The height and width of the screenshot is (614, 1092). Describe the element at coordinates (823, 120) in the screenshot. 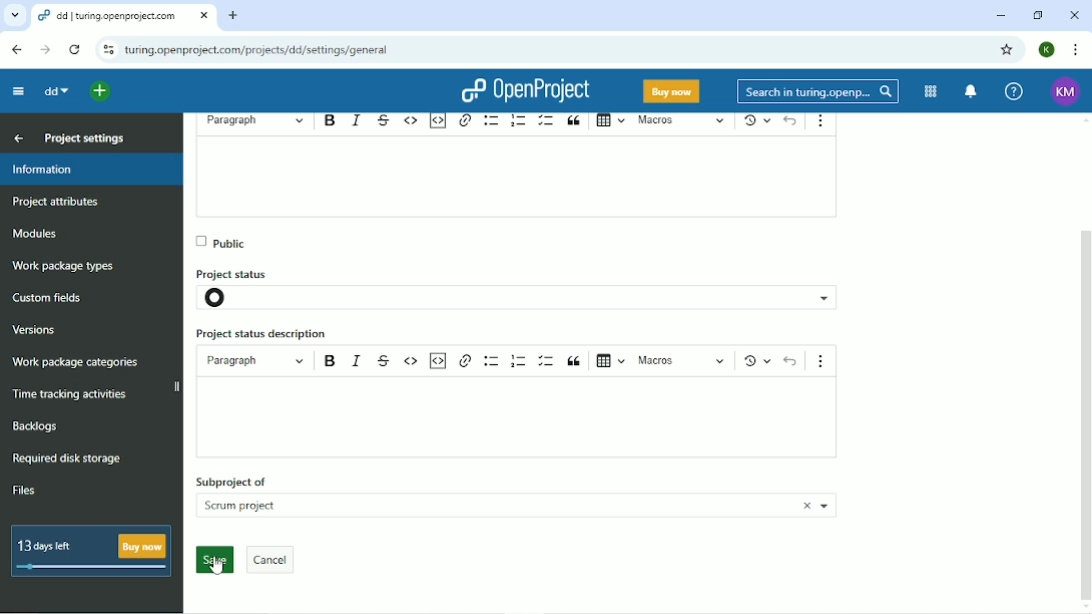

I see `Show more items` at that location.